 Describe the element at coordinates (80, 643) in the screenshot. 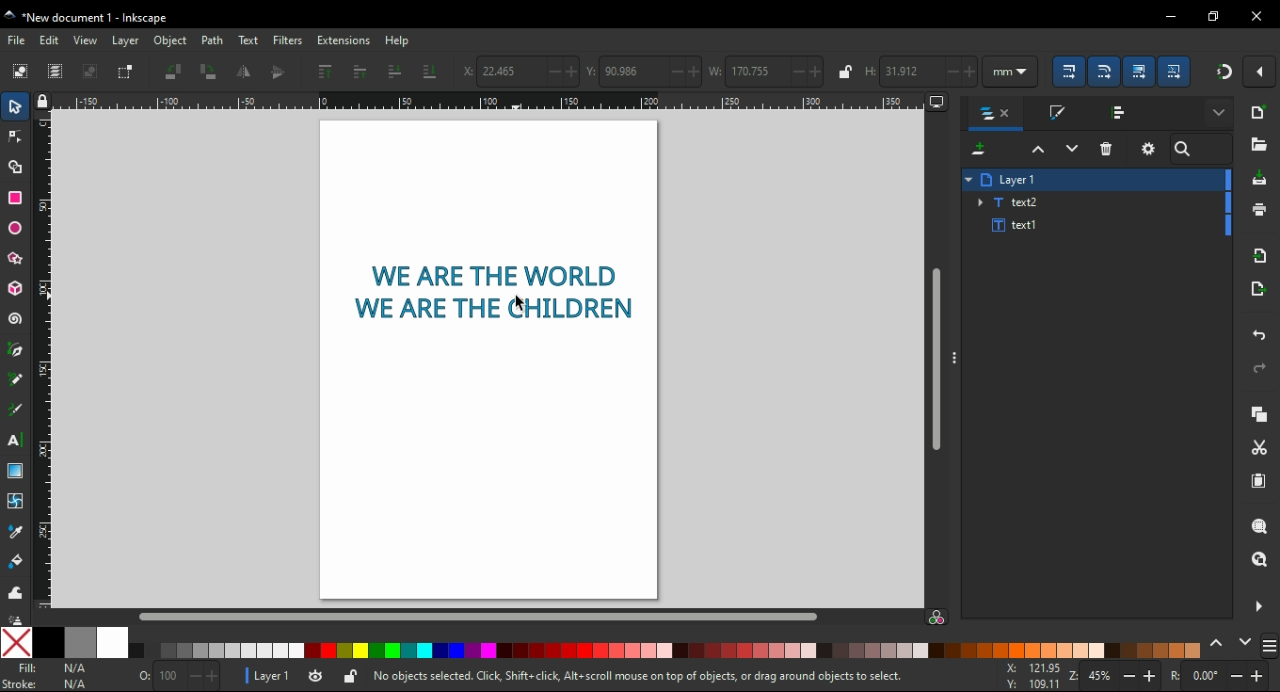

I see `50% grey` at that location.